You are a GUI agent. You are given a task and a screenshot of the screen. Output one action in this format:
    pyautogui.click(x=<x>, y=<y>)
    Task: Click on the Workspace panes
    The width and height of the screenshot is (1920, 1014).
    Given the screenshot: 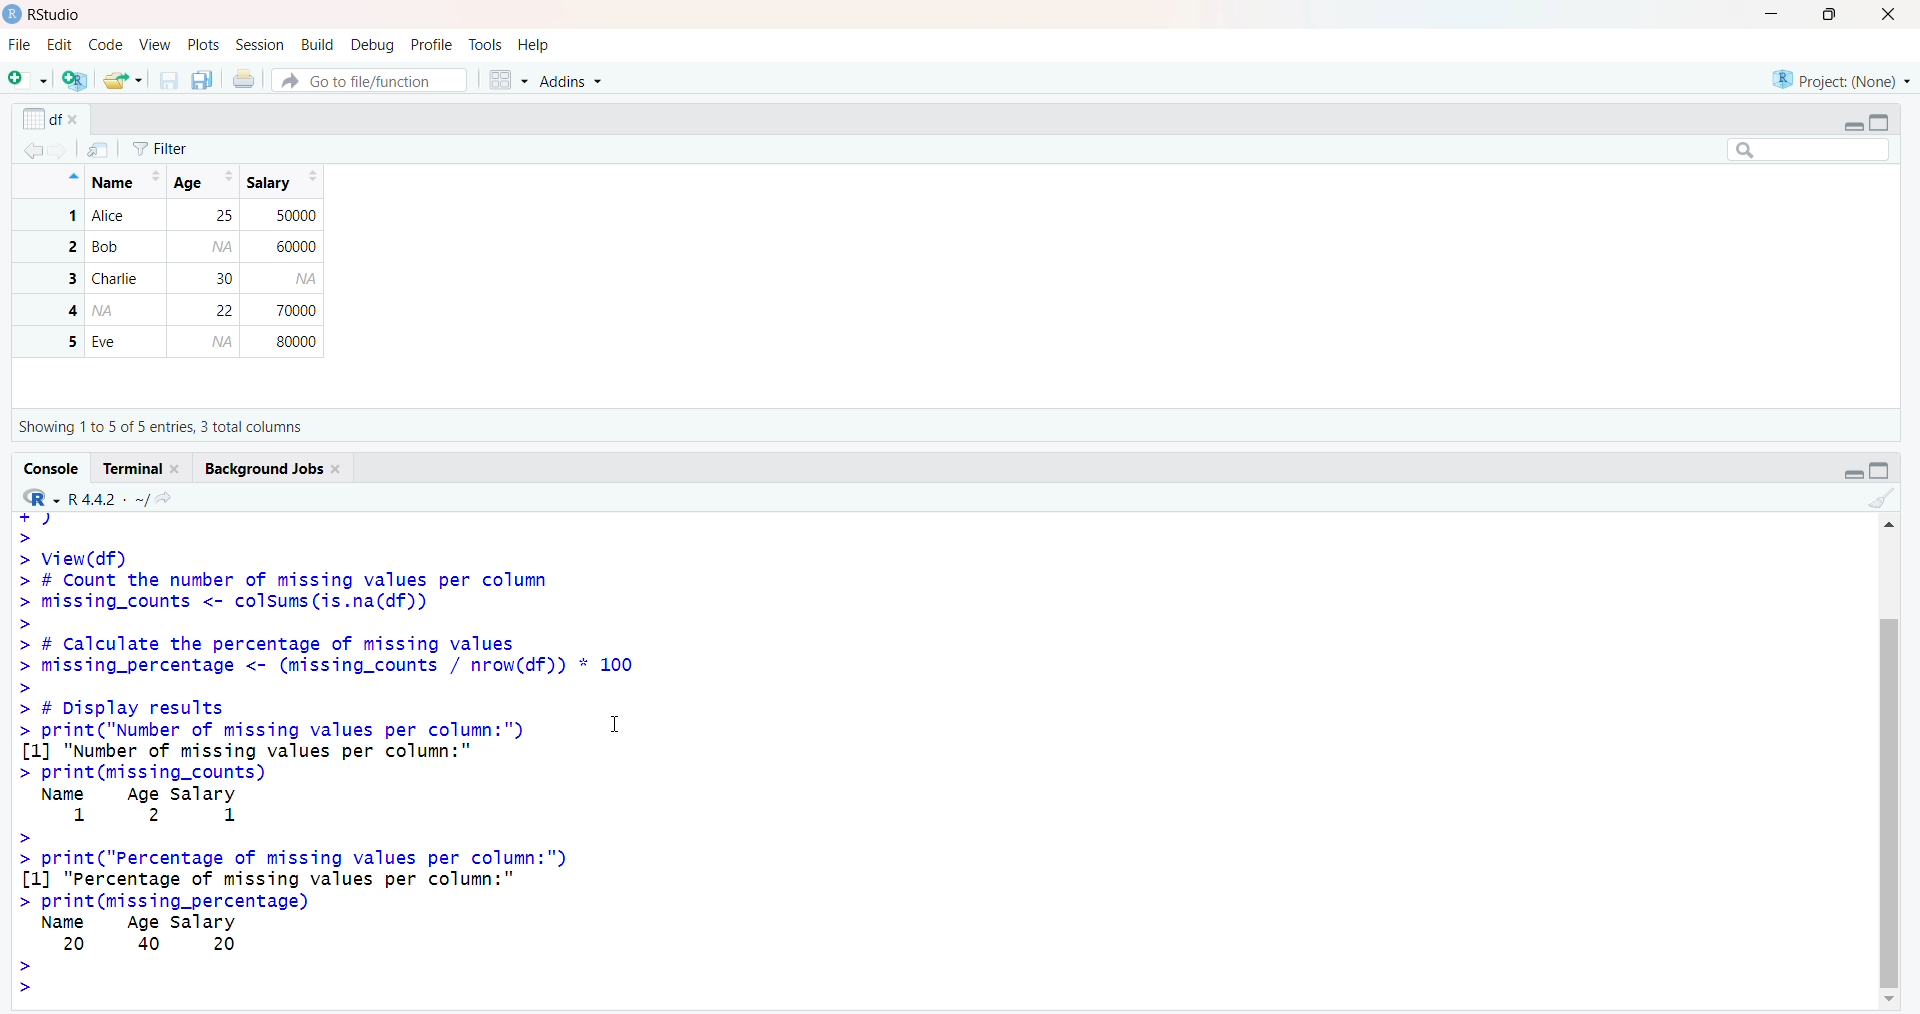 What is the action you would take?
    pyautogui.click(x=507, y=80)
    